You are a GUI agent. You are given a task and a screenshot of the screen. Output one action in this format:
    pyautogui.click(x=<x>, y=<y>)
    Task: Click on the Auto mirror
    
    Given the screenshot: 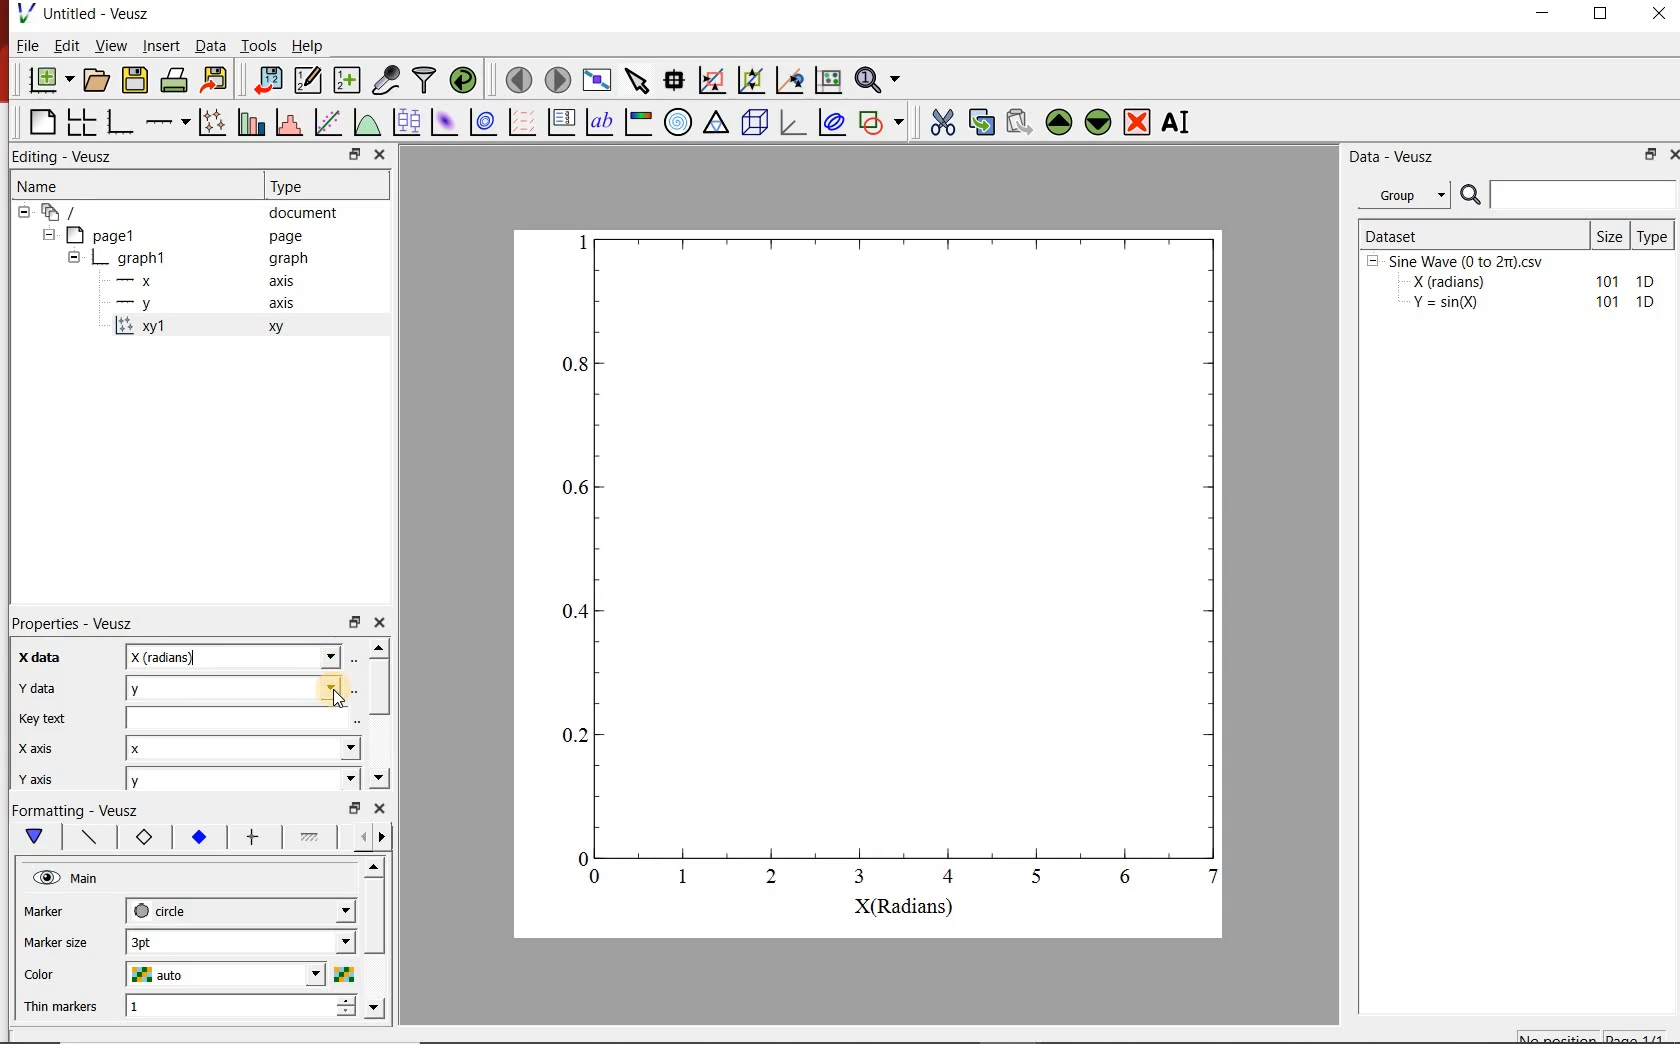 What is the action you would take?
    pyautogui.click(x=56, y=940)
    